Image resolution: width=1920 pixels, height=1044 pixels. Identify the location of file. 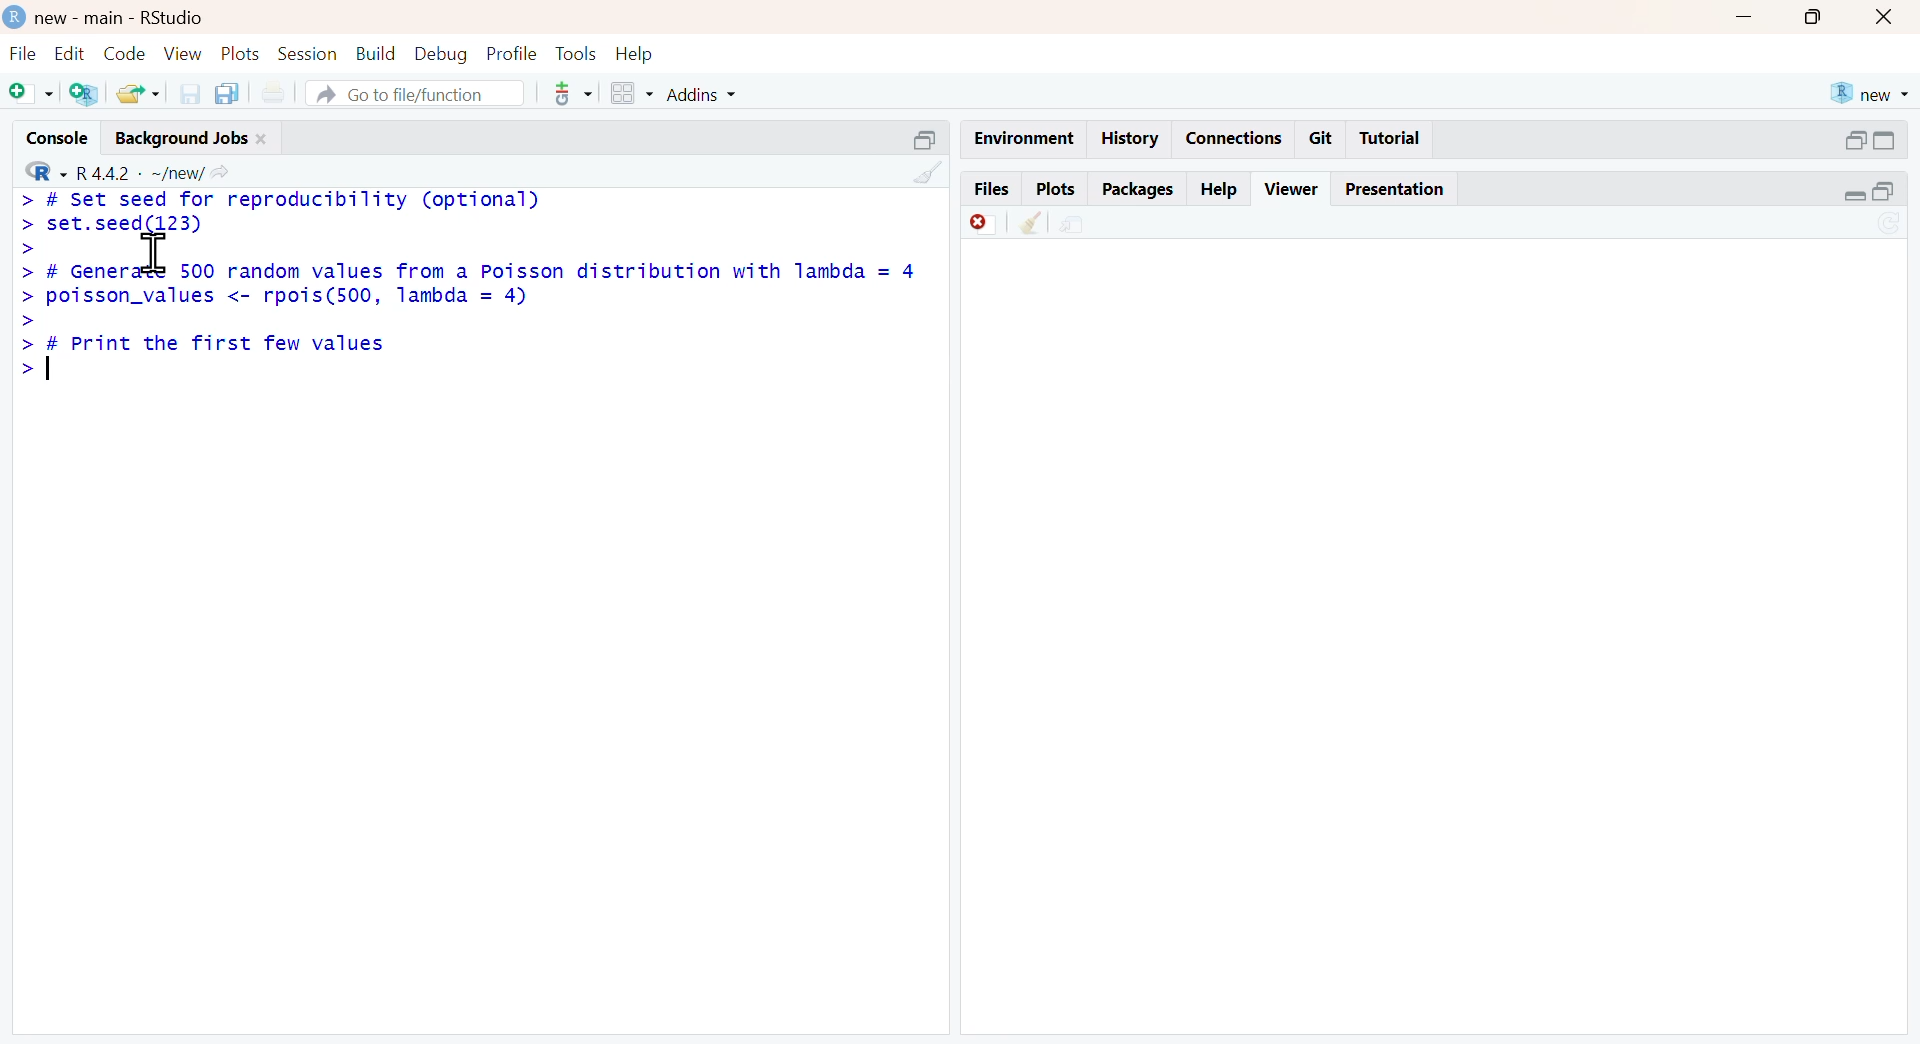
(26, 53).